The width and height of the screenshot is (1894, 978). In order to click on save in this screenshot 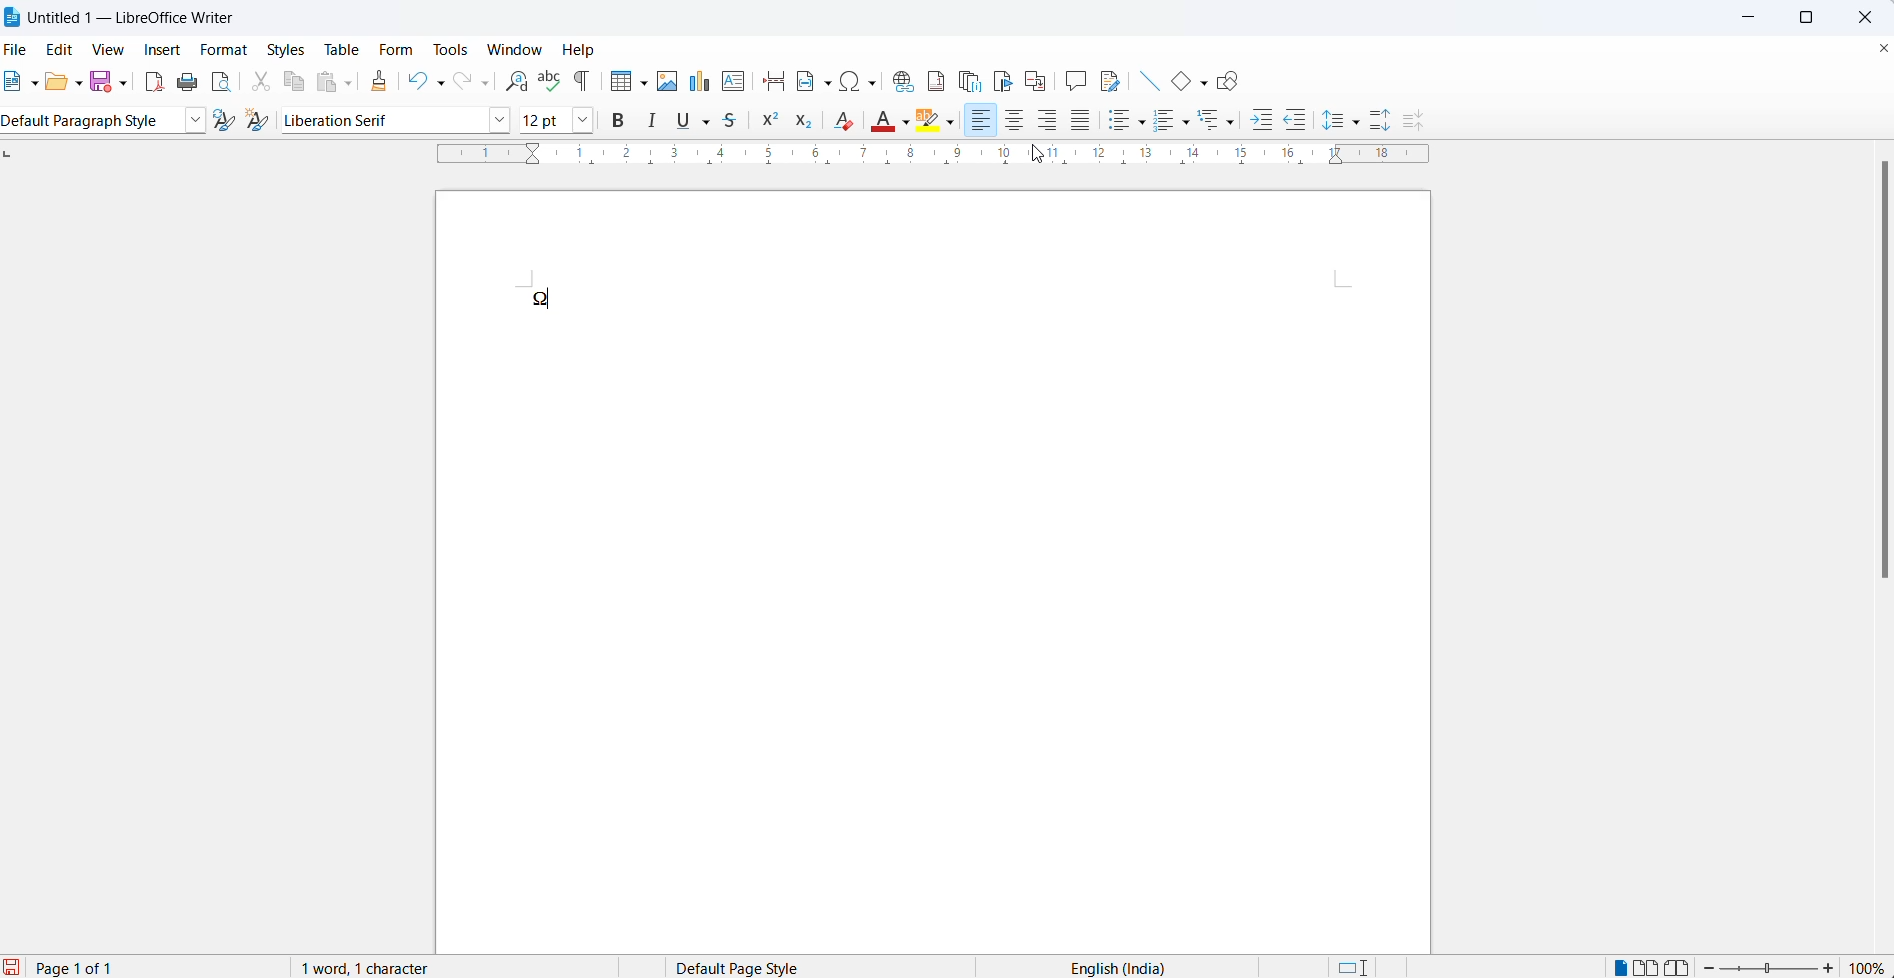, I will do `click(100, 81)`.